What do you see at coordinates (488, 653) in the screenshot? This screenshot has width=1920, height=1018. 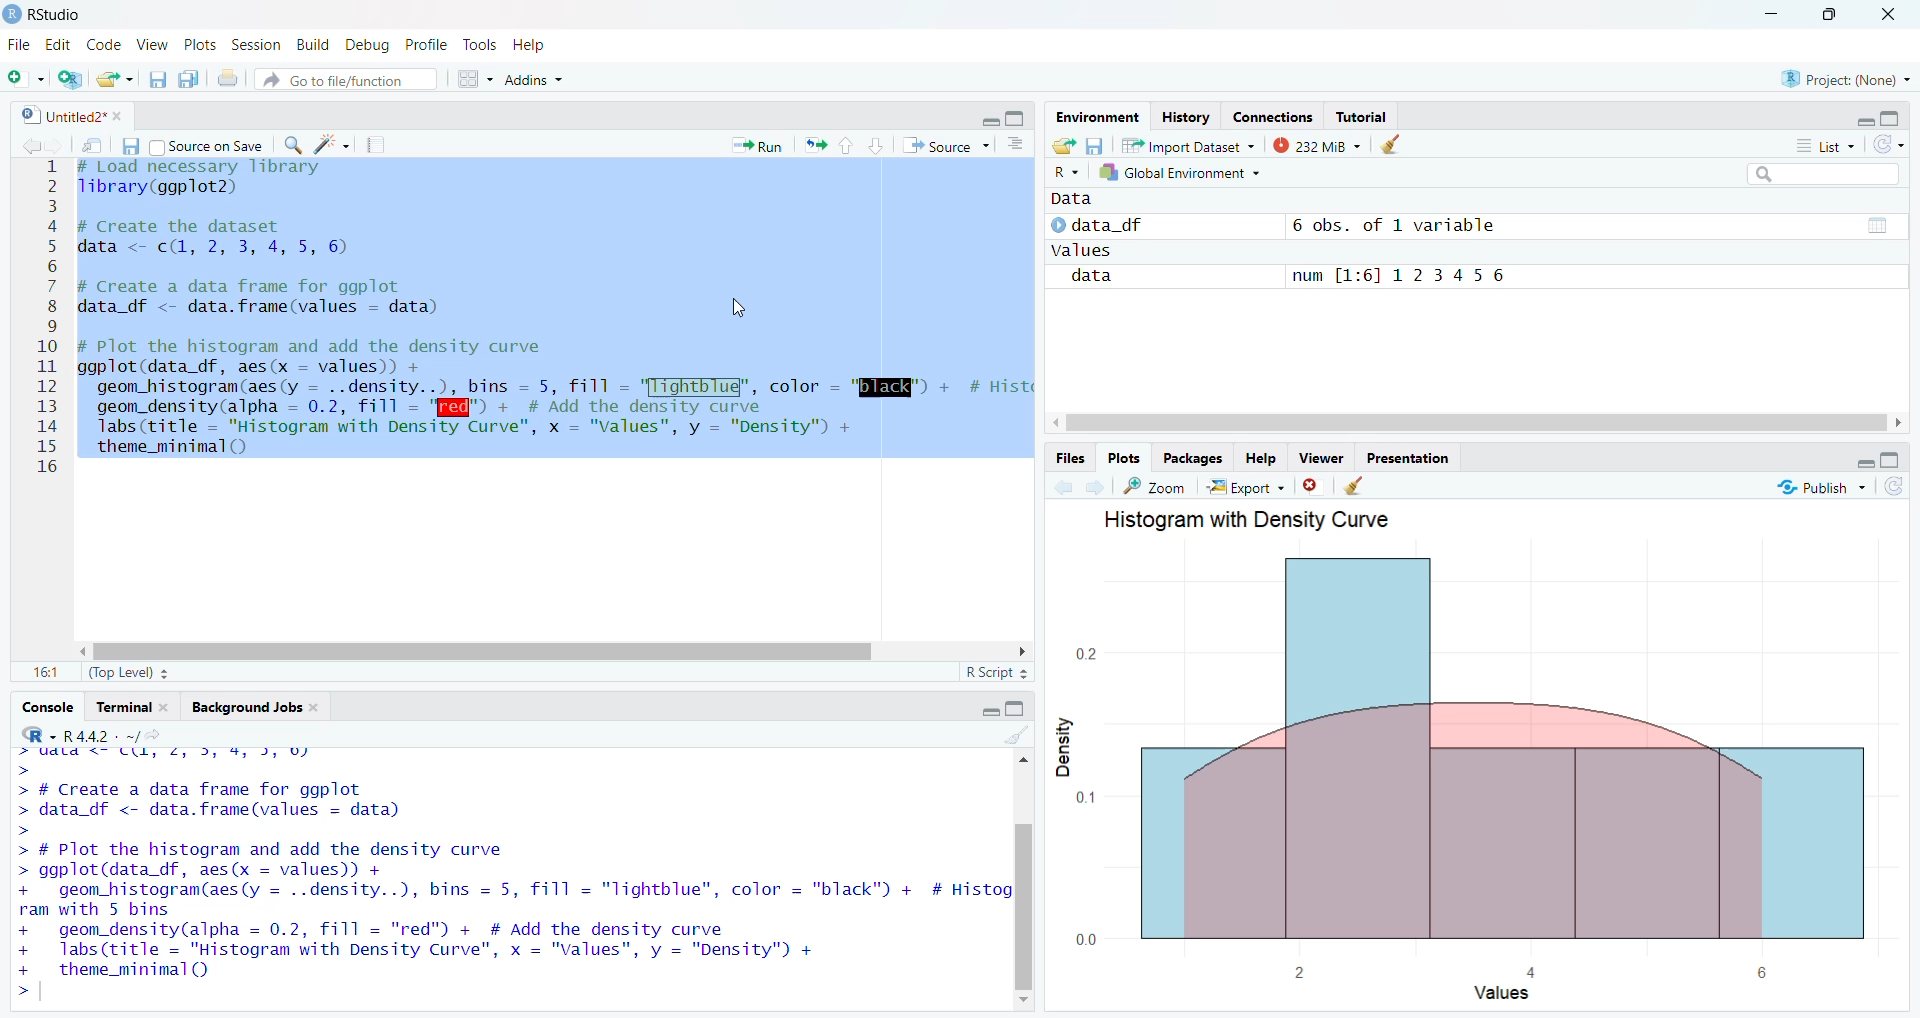 I see `horizontal scroll bar` at bounding box center [488, 653].